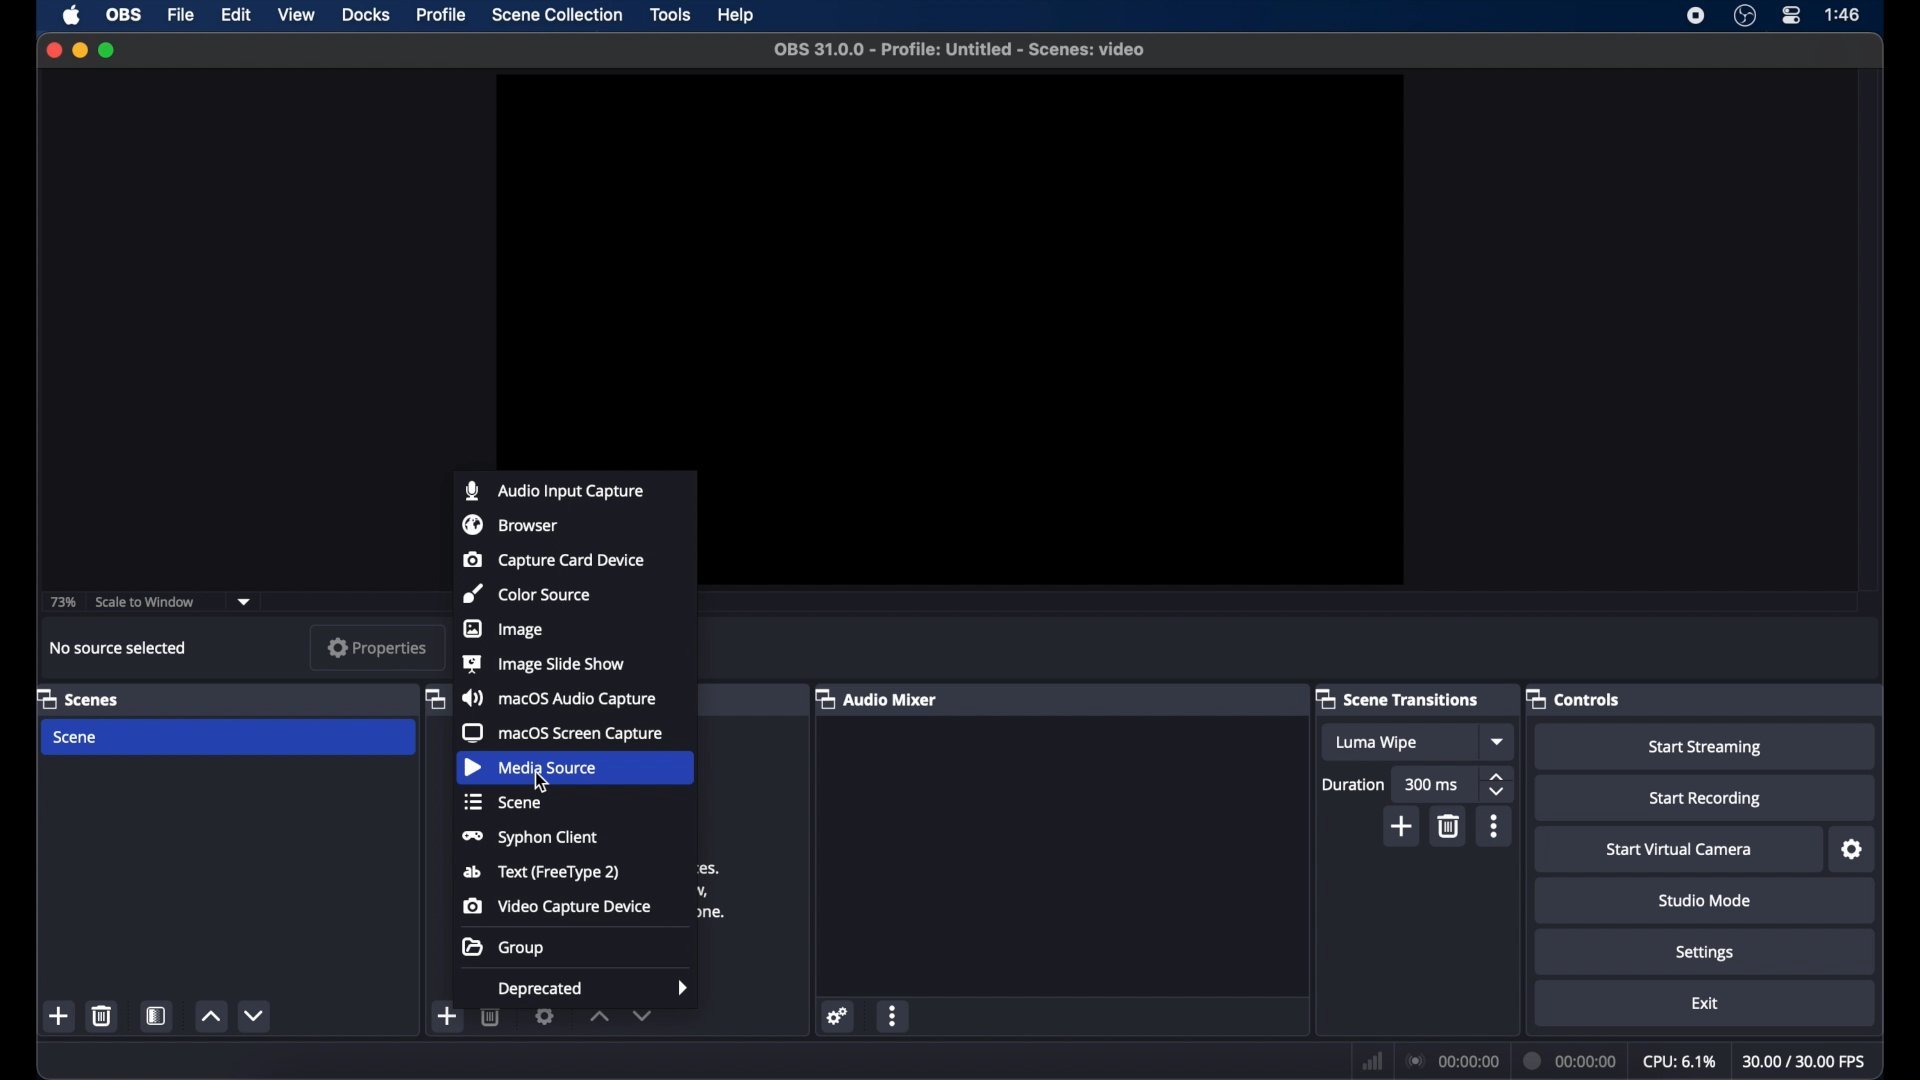 Image resolution: width=1920 pixels, height=1080 pixels. I want to click on fps, so click(1806, 1061).